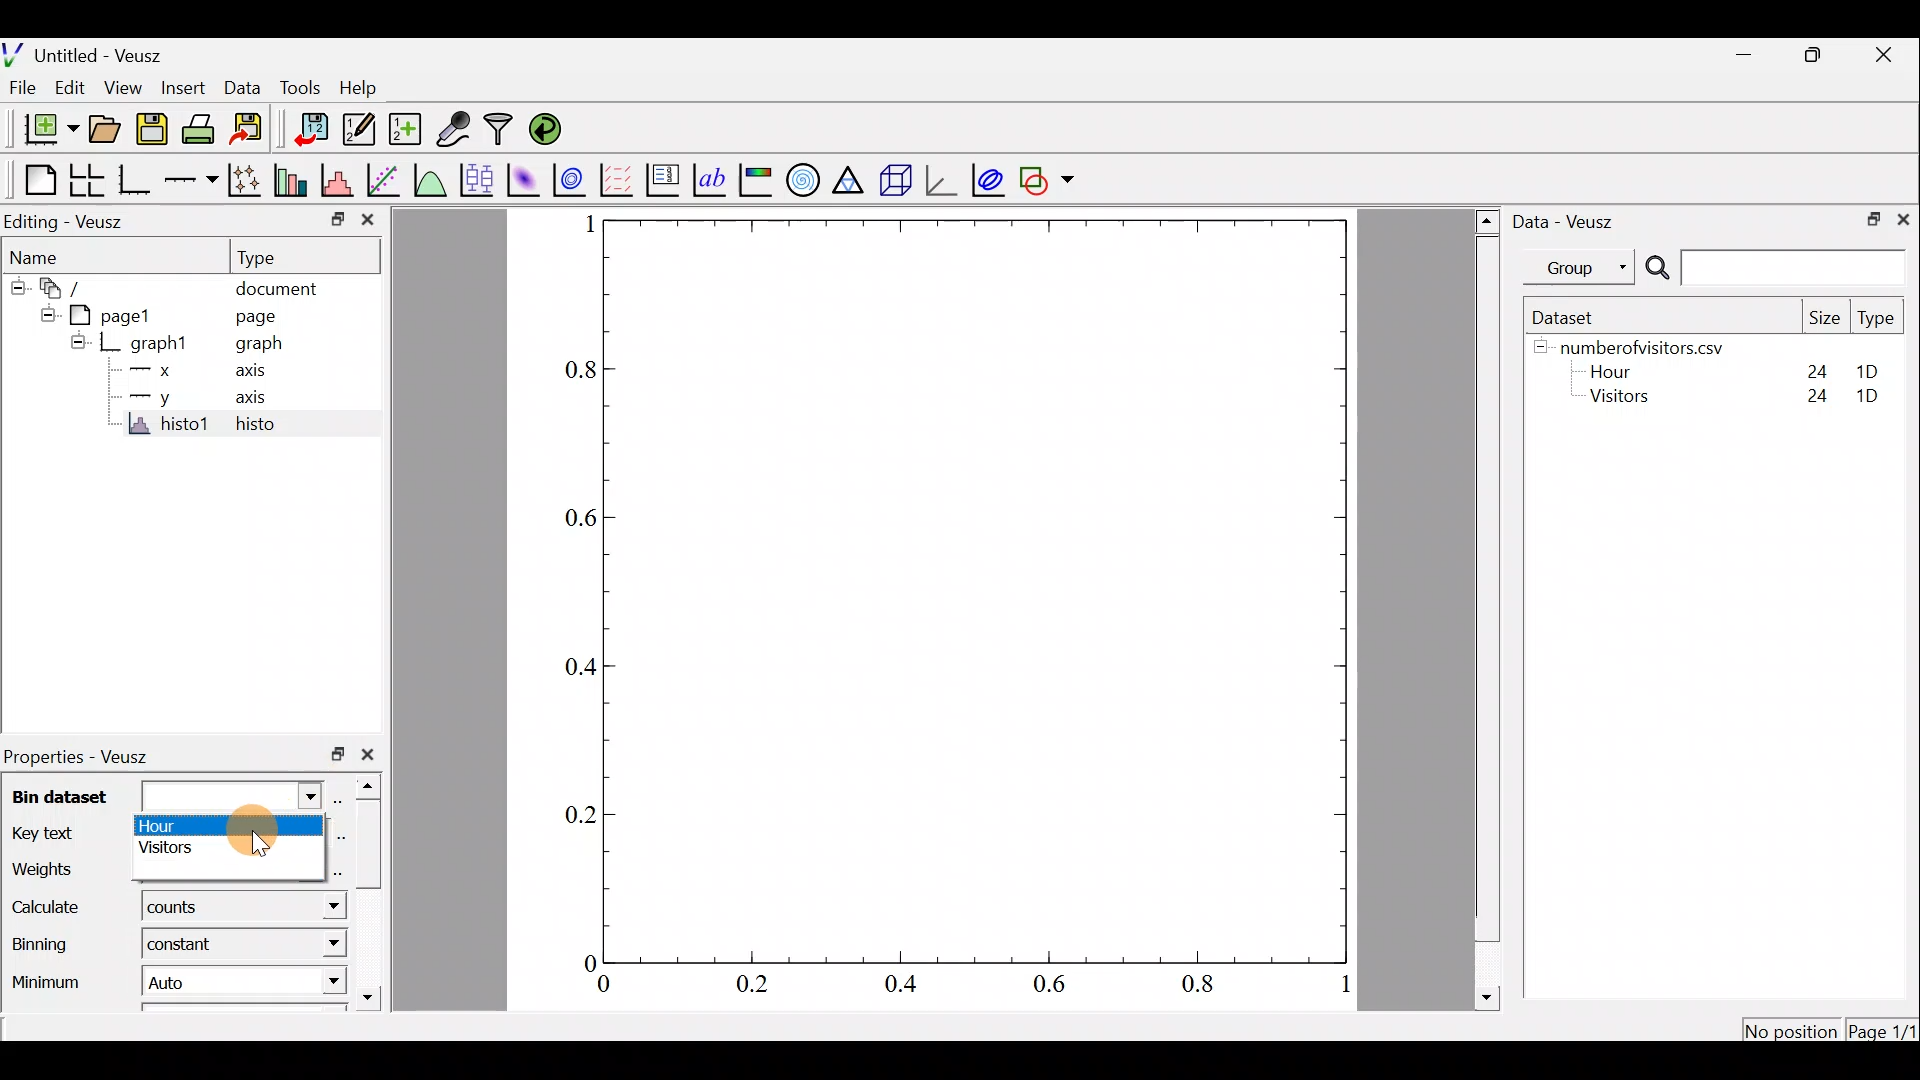  I want to click on 0.8, so click(1192, 986).